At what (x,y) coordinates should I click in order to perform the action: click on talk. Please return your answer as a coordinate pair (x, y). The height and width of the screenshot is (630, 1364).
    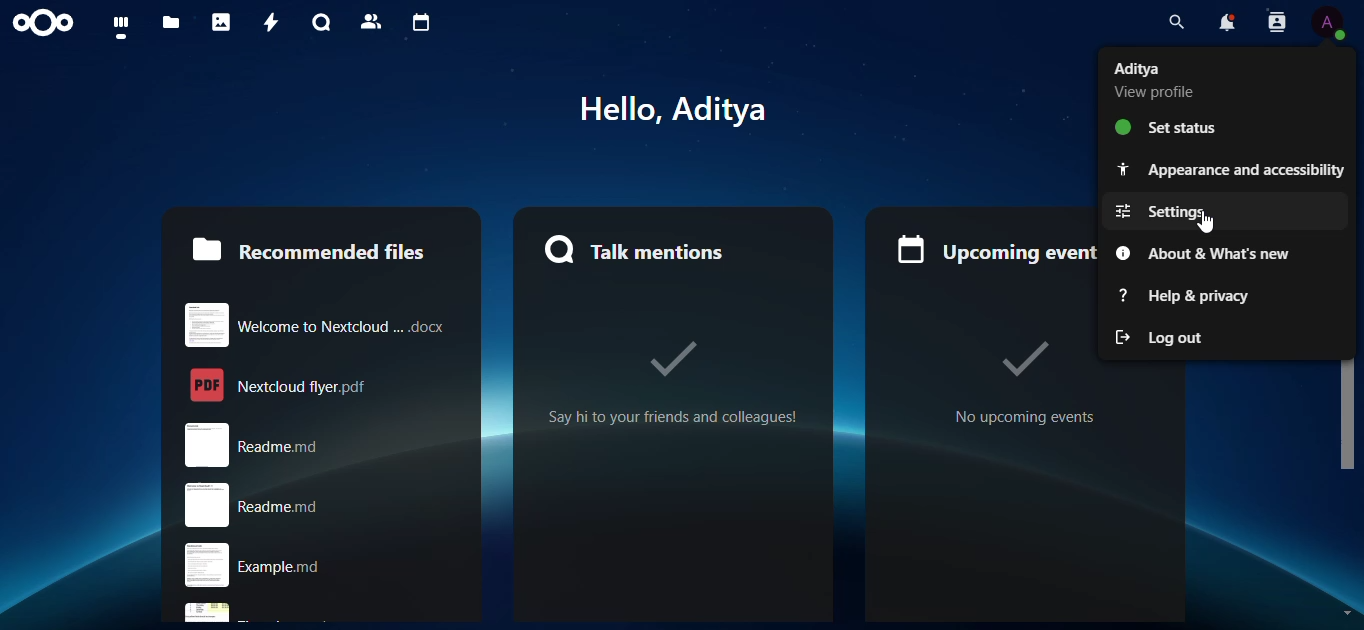
    Looking at the image, I should click on (319, 22).